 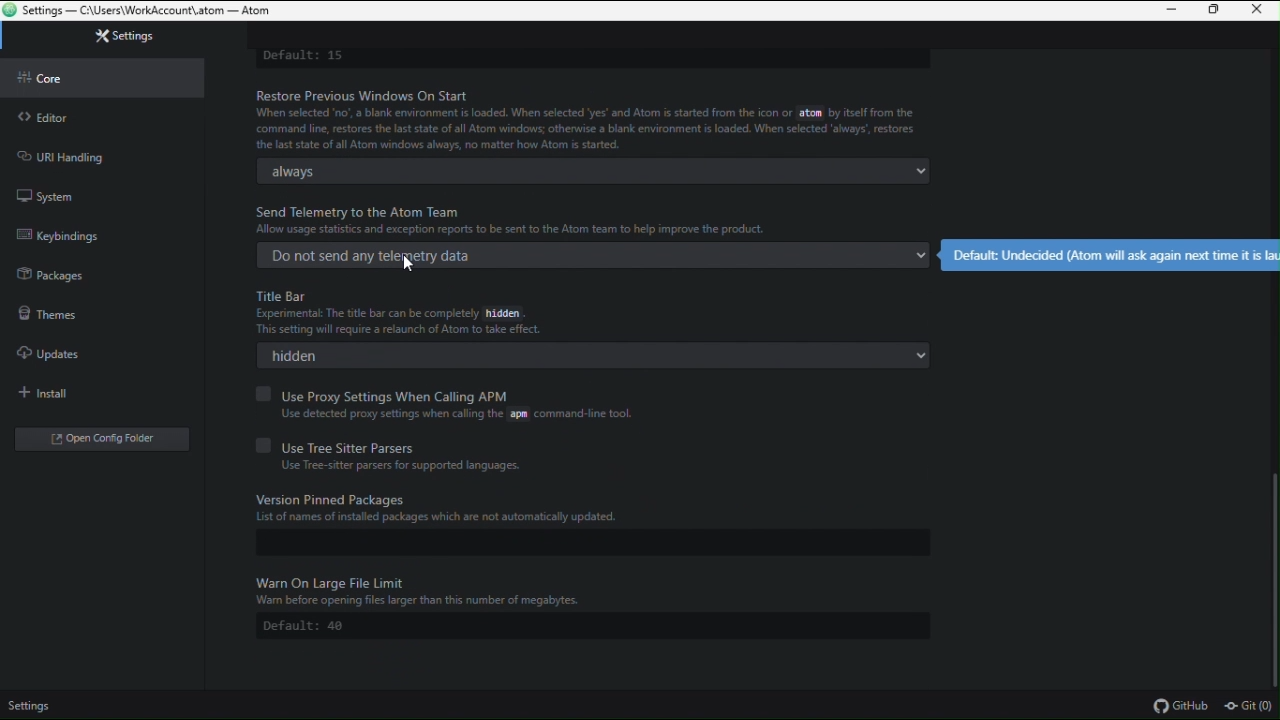 What do you see at coordinates (311, 625) in the screenshot?
I see `Default: 40` at bounding box center [311, 625].